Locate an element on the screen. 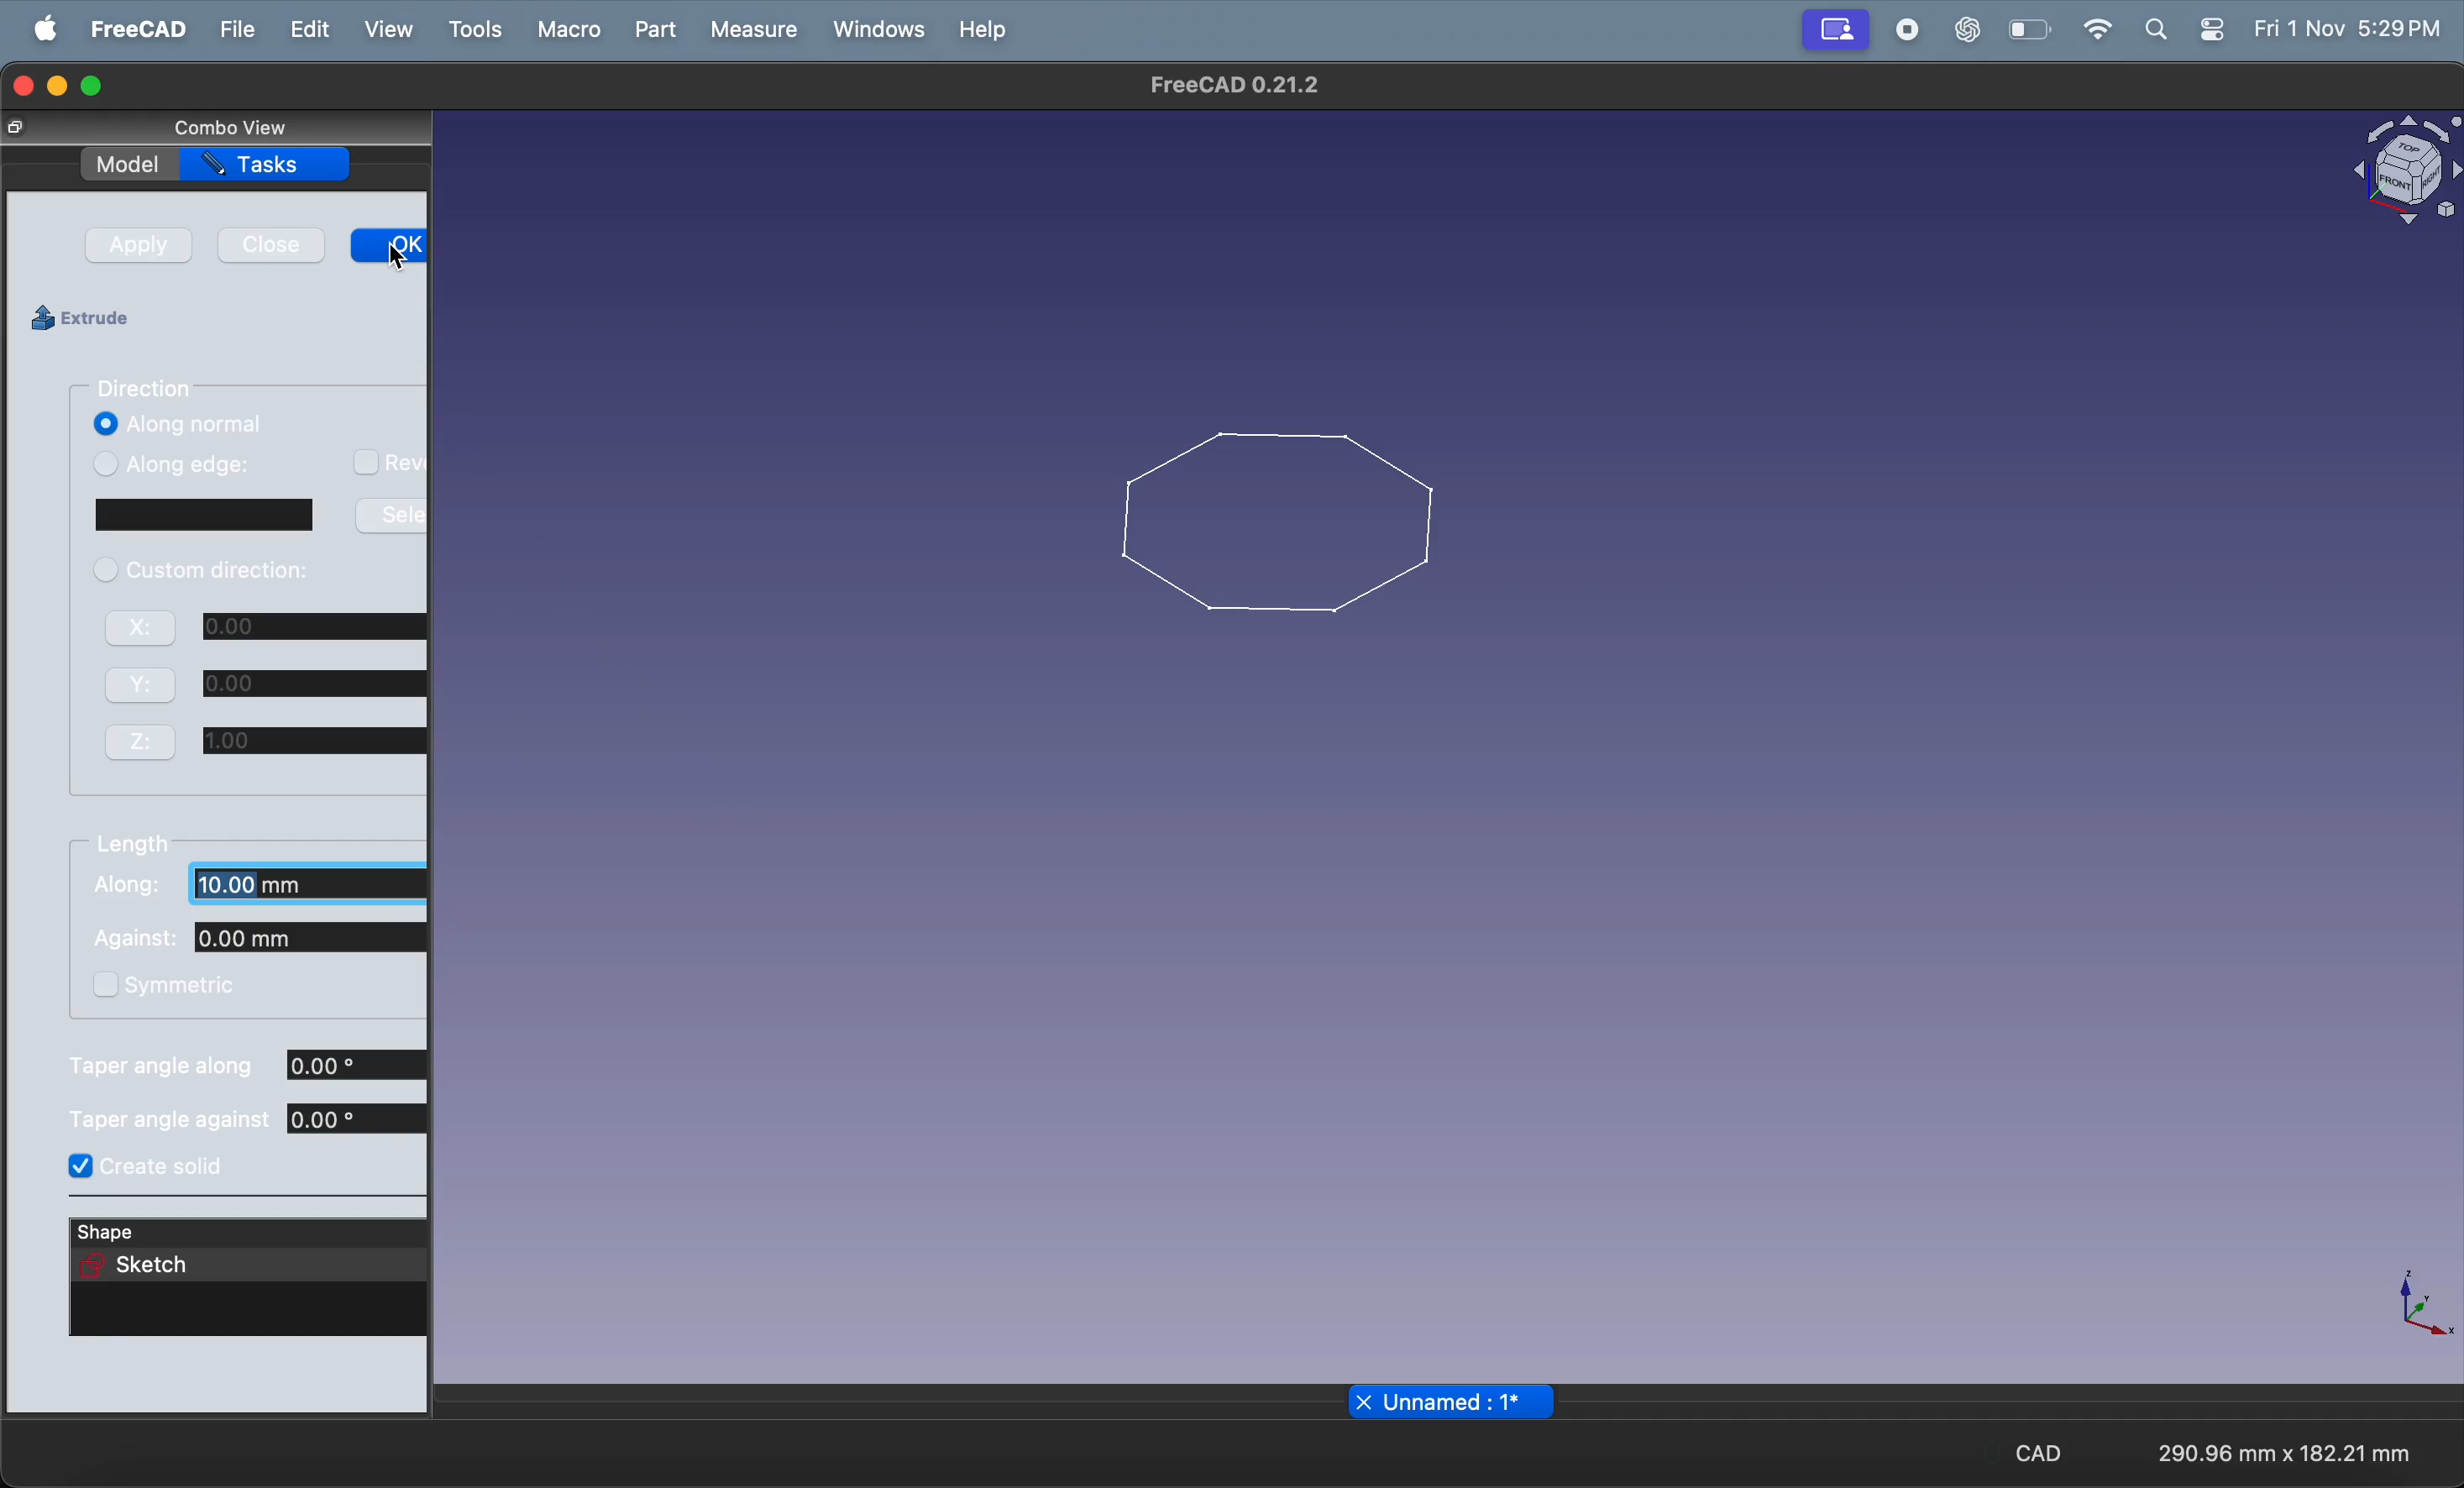 This screenshot has width=2464, height=1488. window is located at coordinates (261, 517).